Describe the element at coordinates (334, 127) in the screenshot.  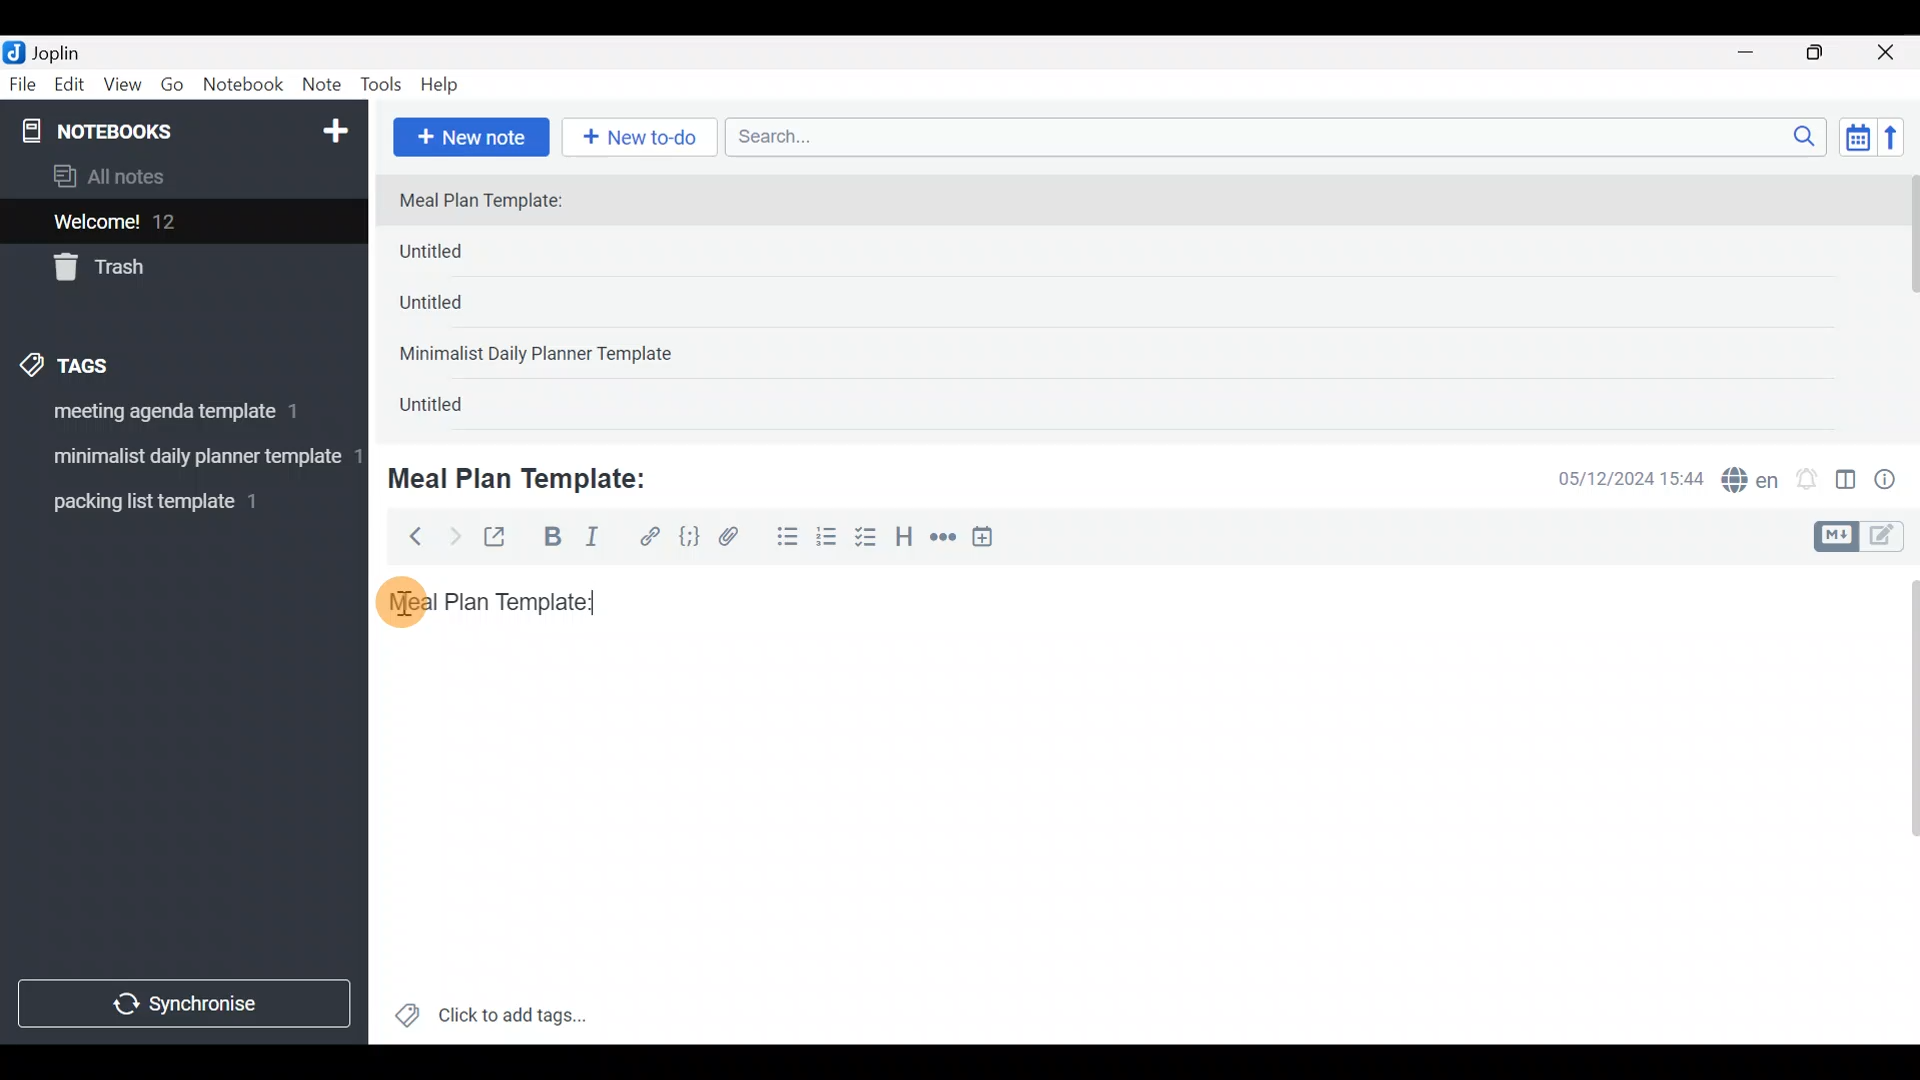
I see `New` at that location.